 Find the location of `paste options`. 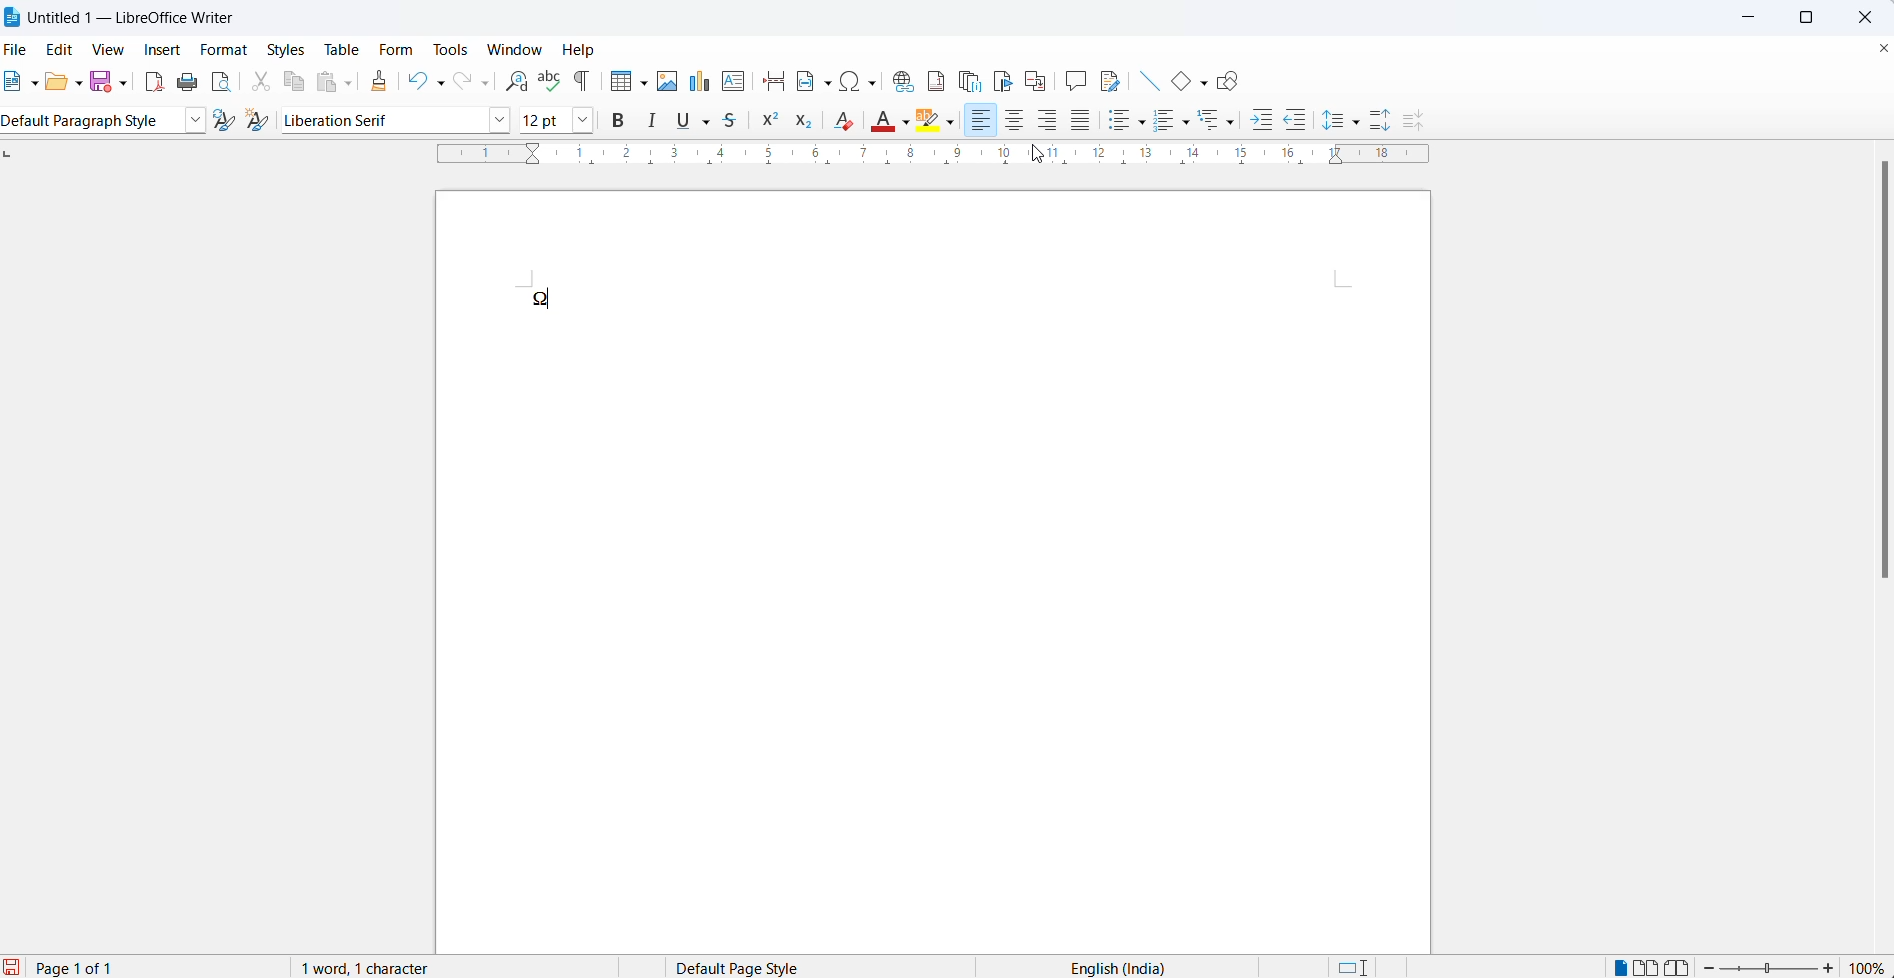

paste options is located at coordinates (353, 82).